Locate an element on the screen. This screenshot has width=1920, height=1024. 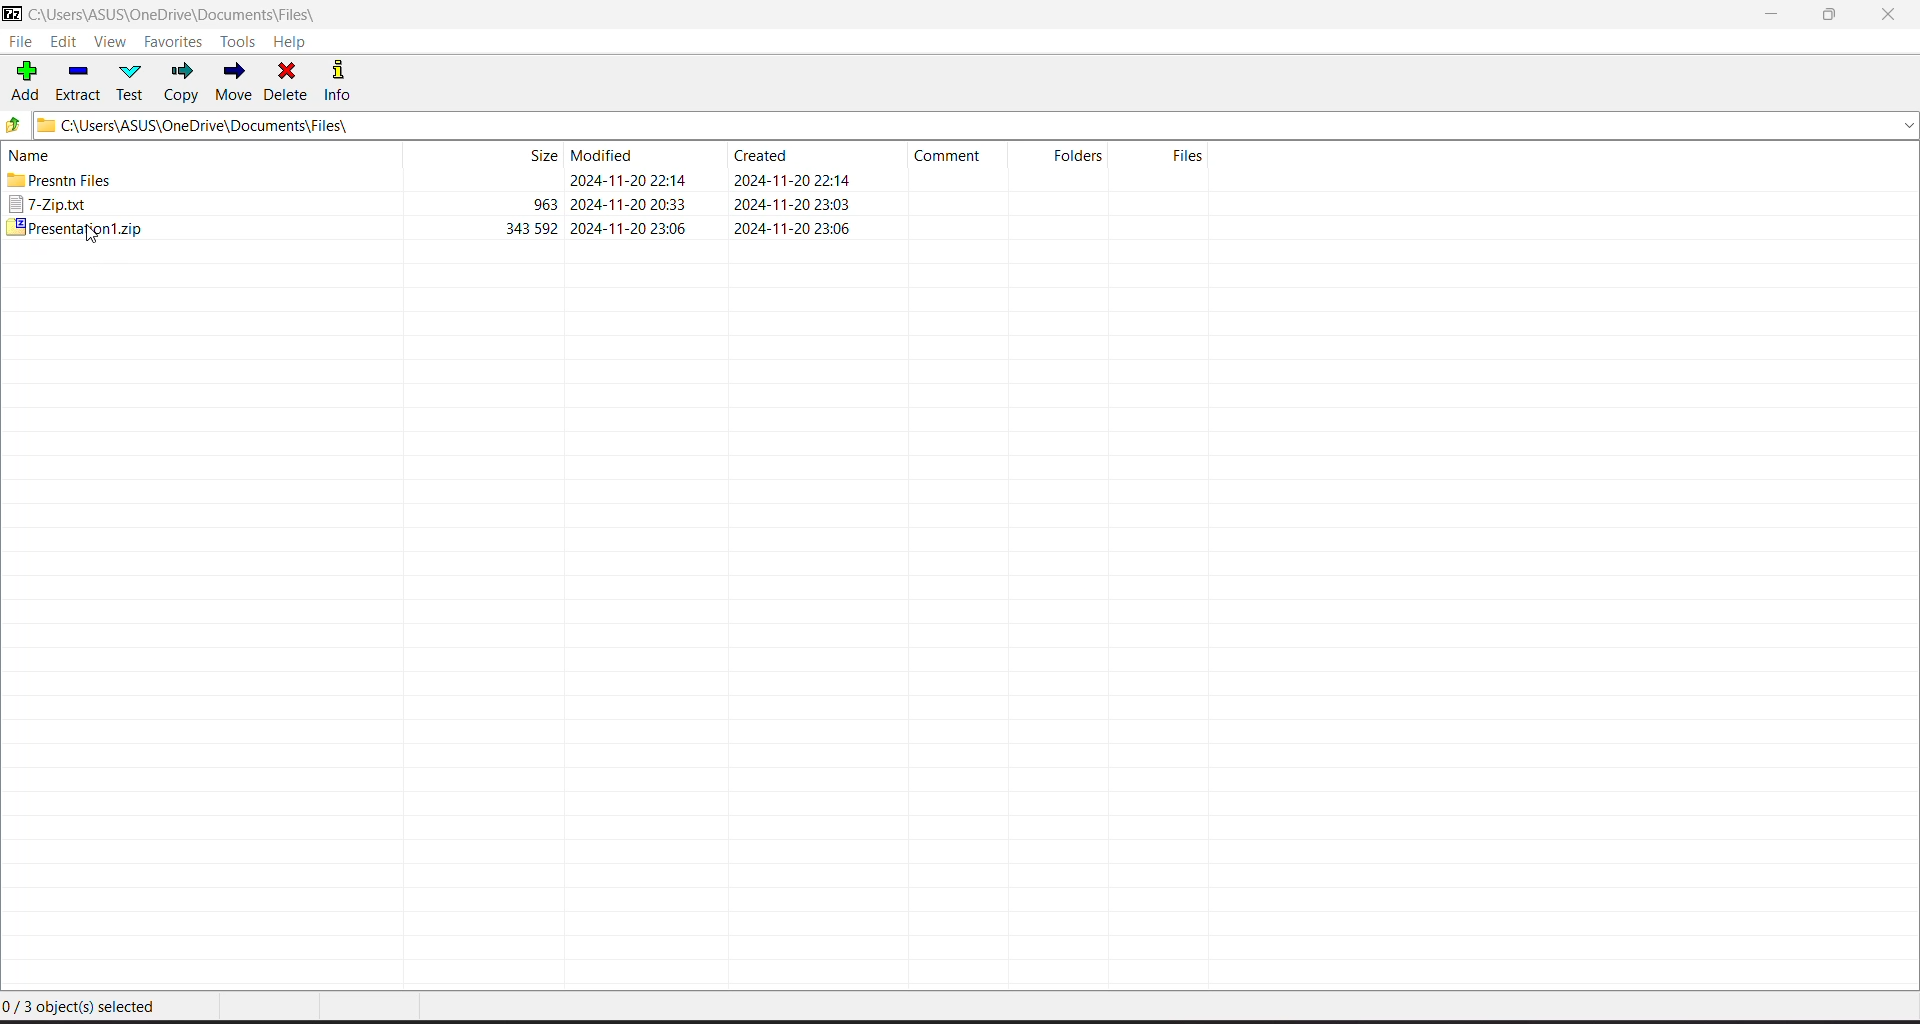
Current Folder View is located at coordinates (614, 153).